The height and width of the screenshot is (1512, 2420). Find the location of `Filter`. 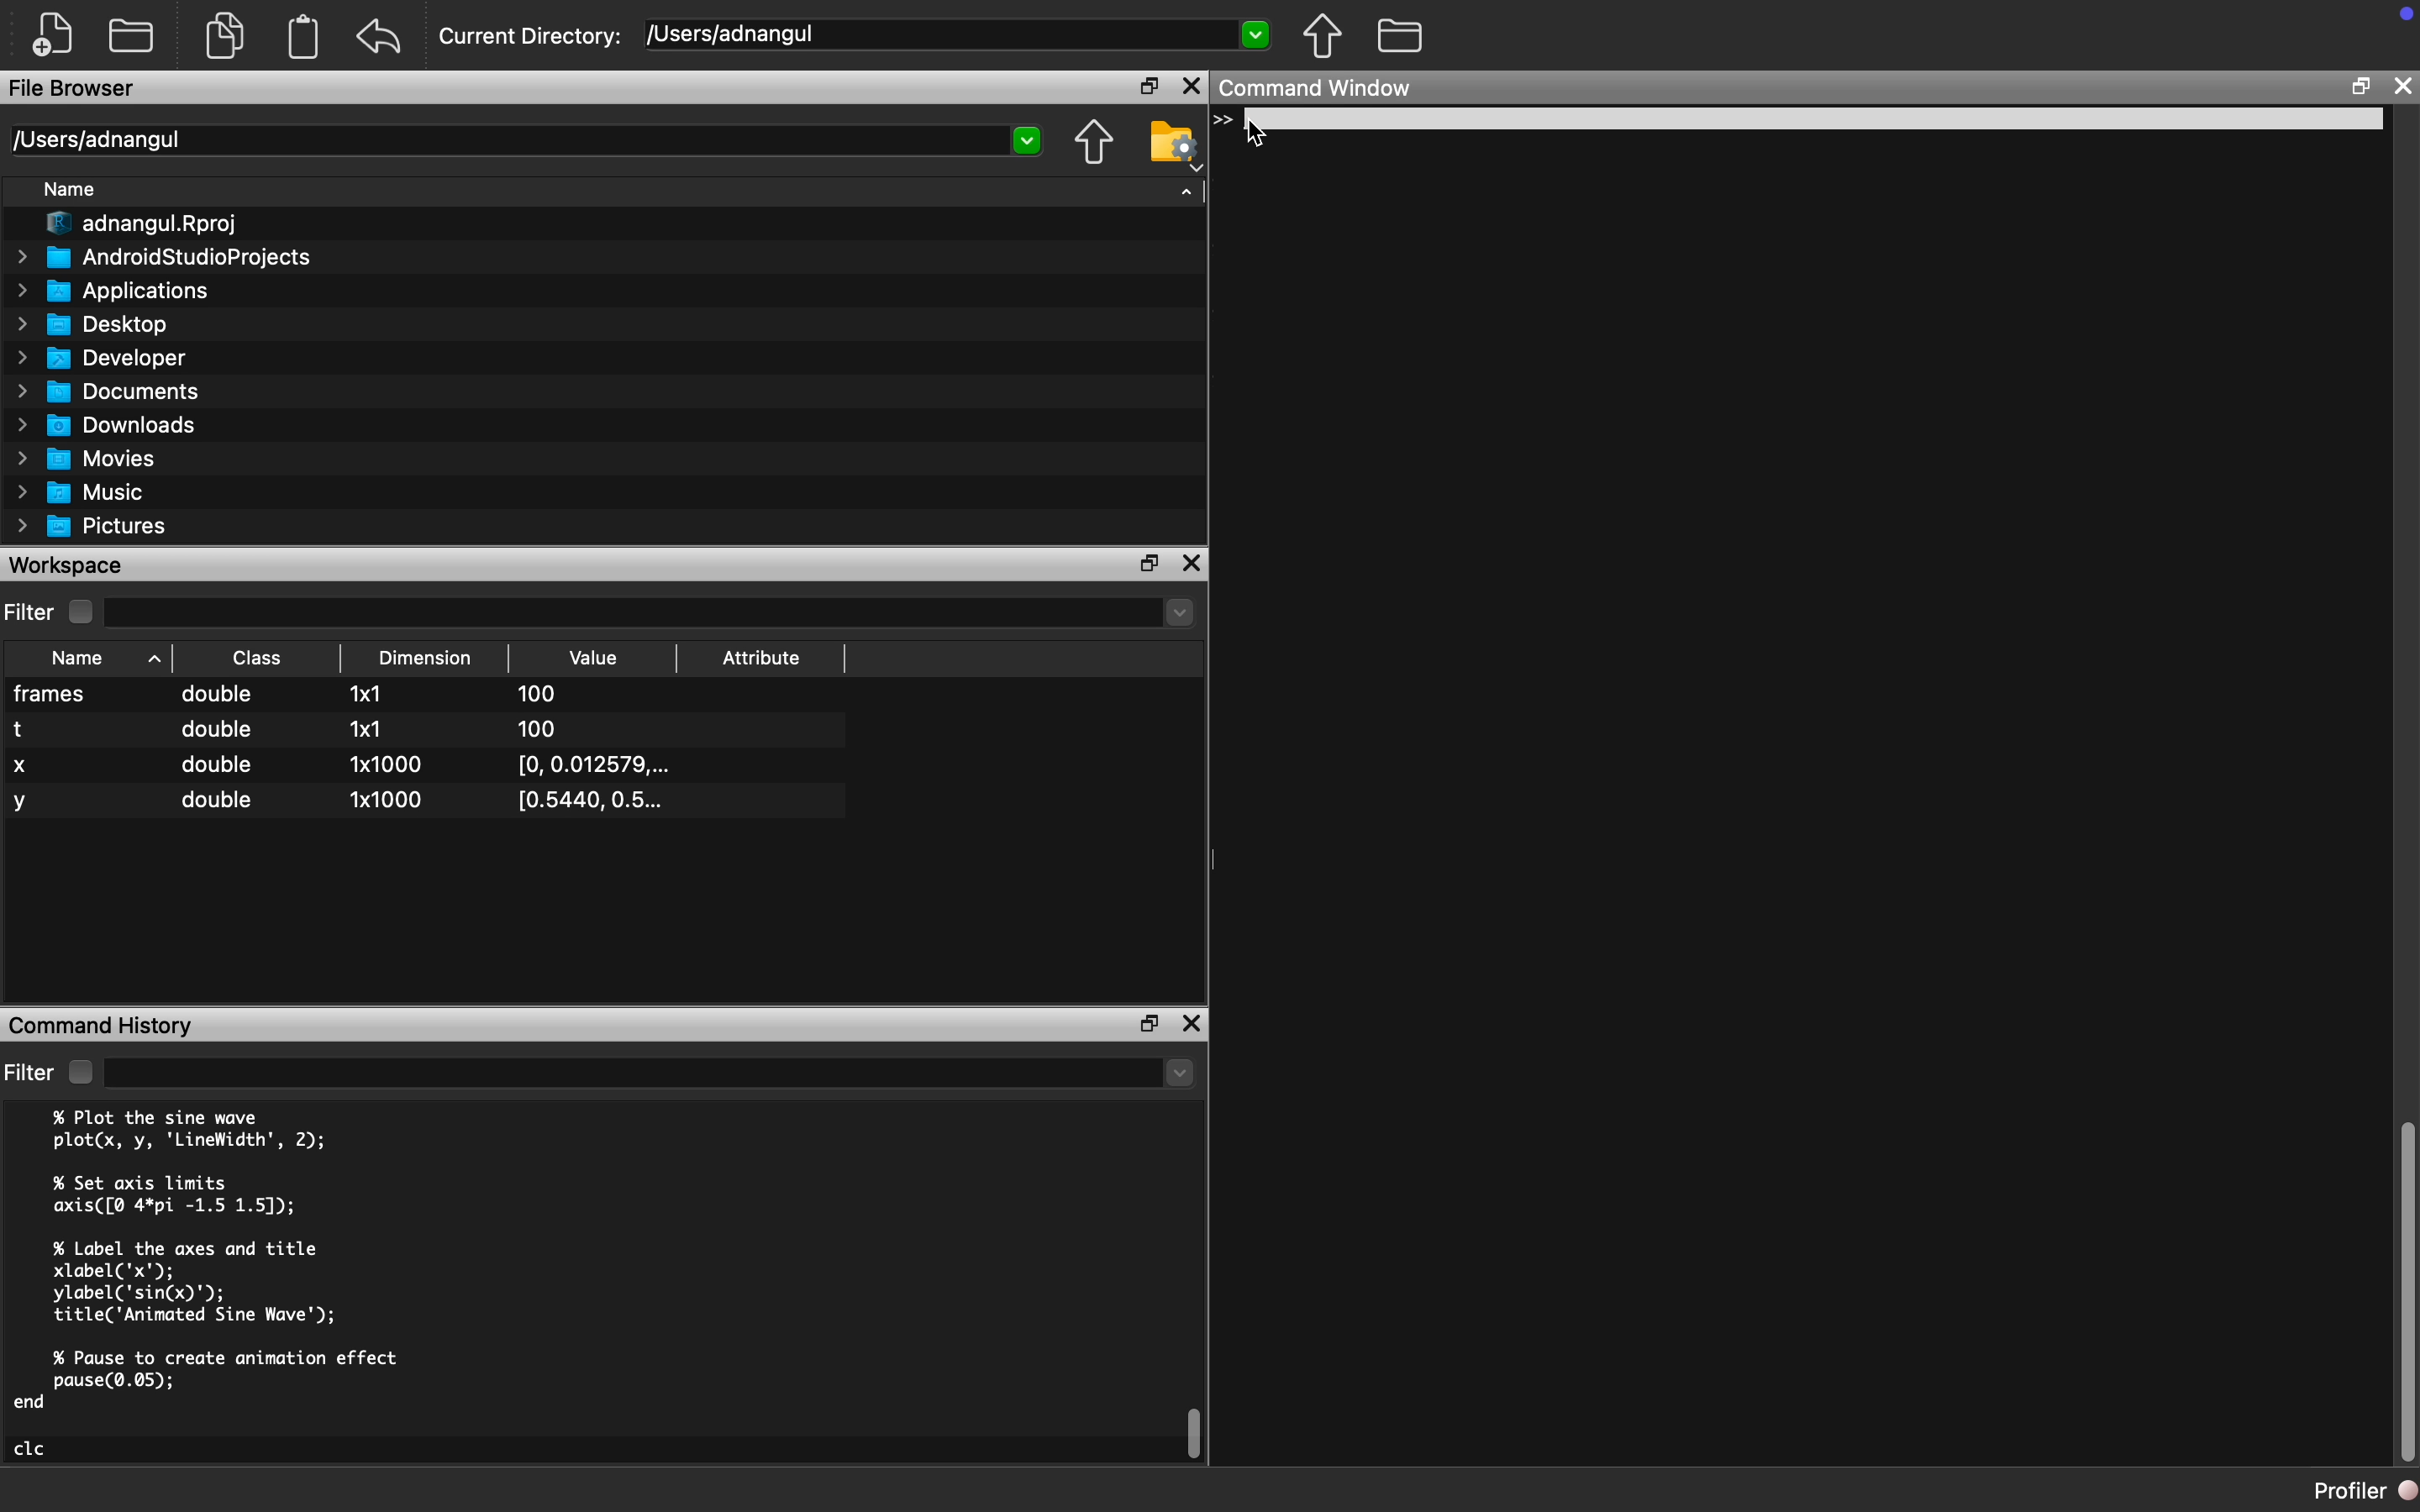

Filter is located at coordinates (31, 610).